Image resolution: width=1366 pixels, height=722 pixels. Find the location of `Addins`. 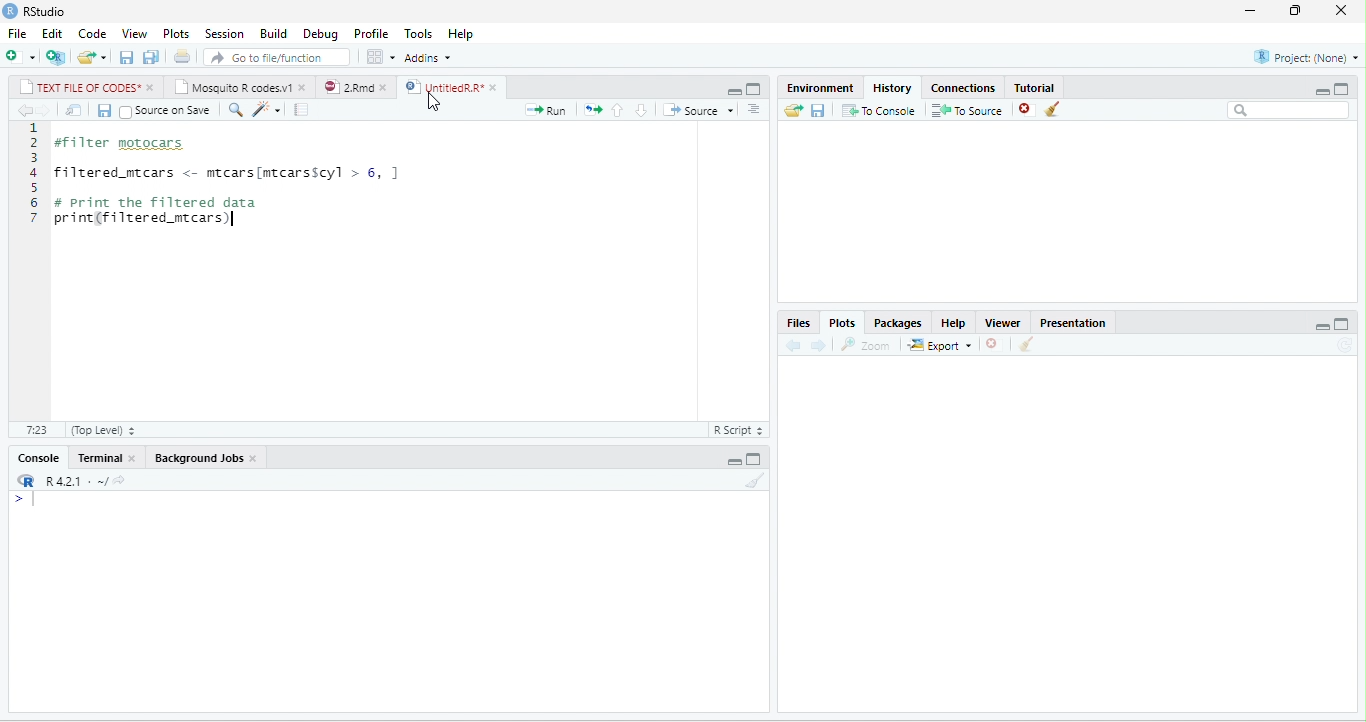

Addins is located at coordinates (427, 57).